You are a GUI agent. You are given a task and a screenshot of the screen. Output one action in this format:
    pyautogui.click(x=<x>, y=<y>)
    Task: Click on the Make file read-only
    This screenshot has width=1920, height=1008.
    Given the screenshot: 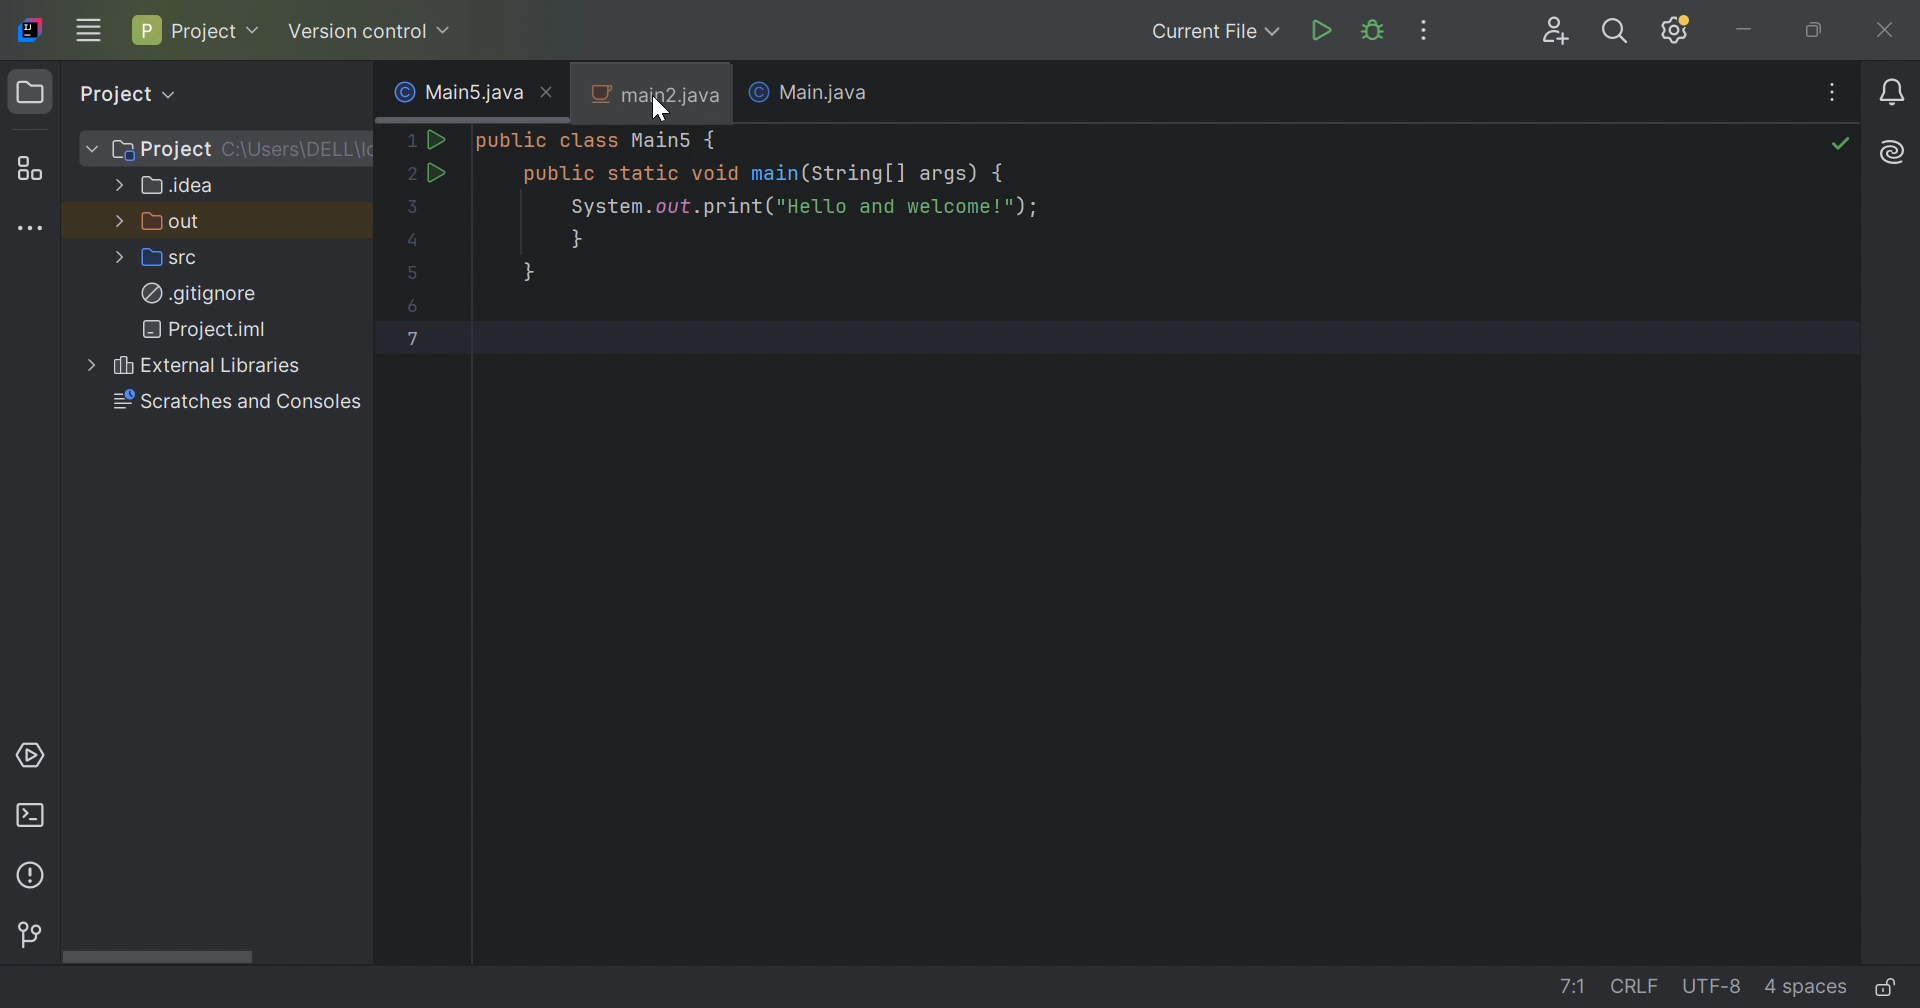 What is the action you would take?
    pyautogui.click(x=1894, y=990)
    